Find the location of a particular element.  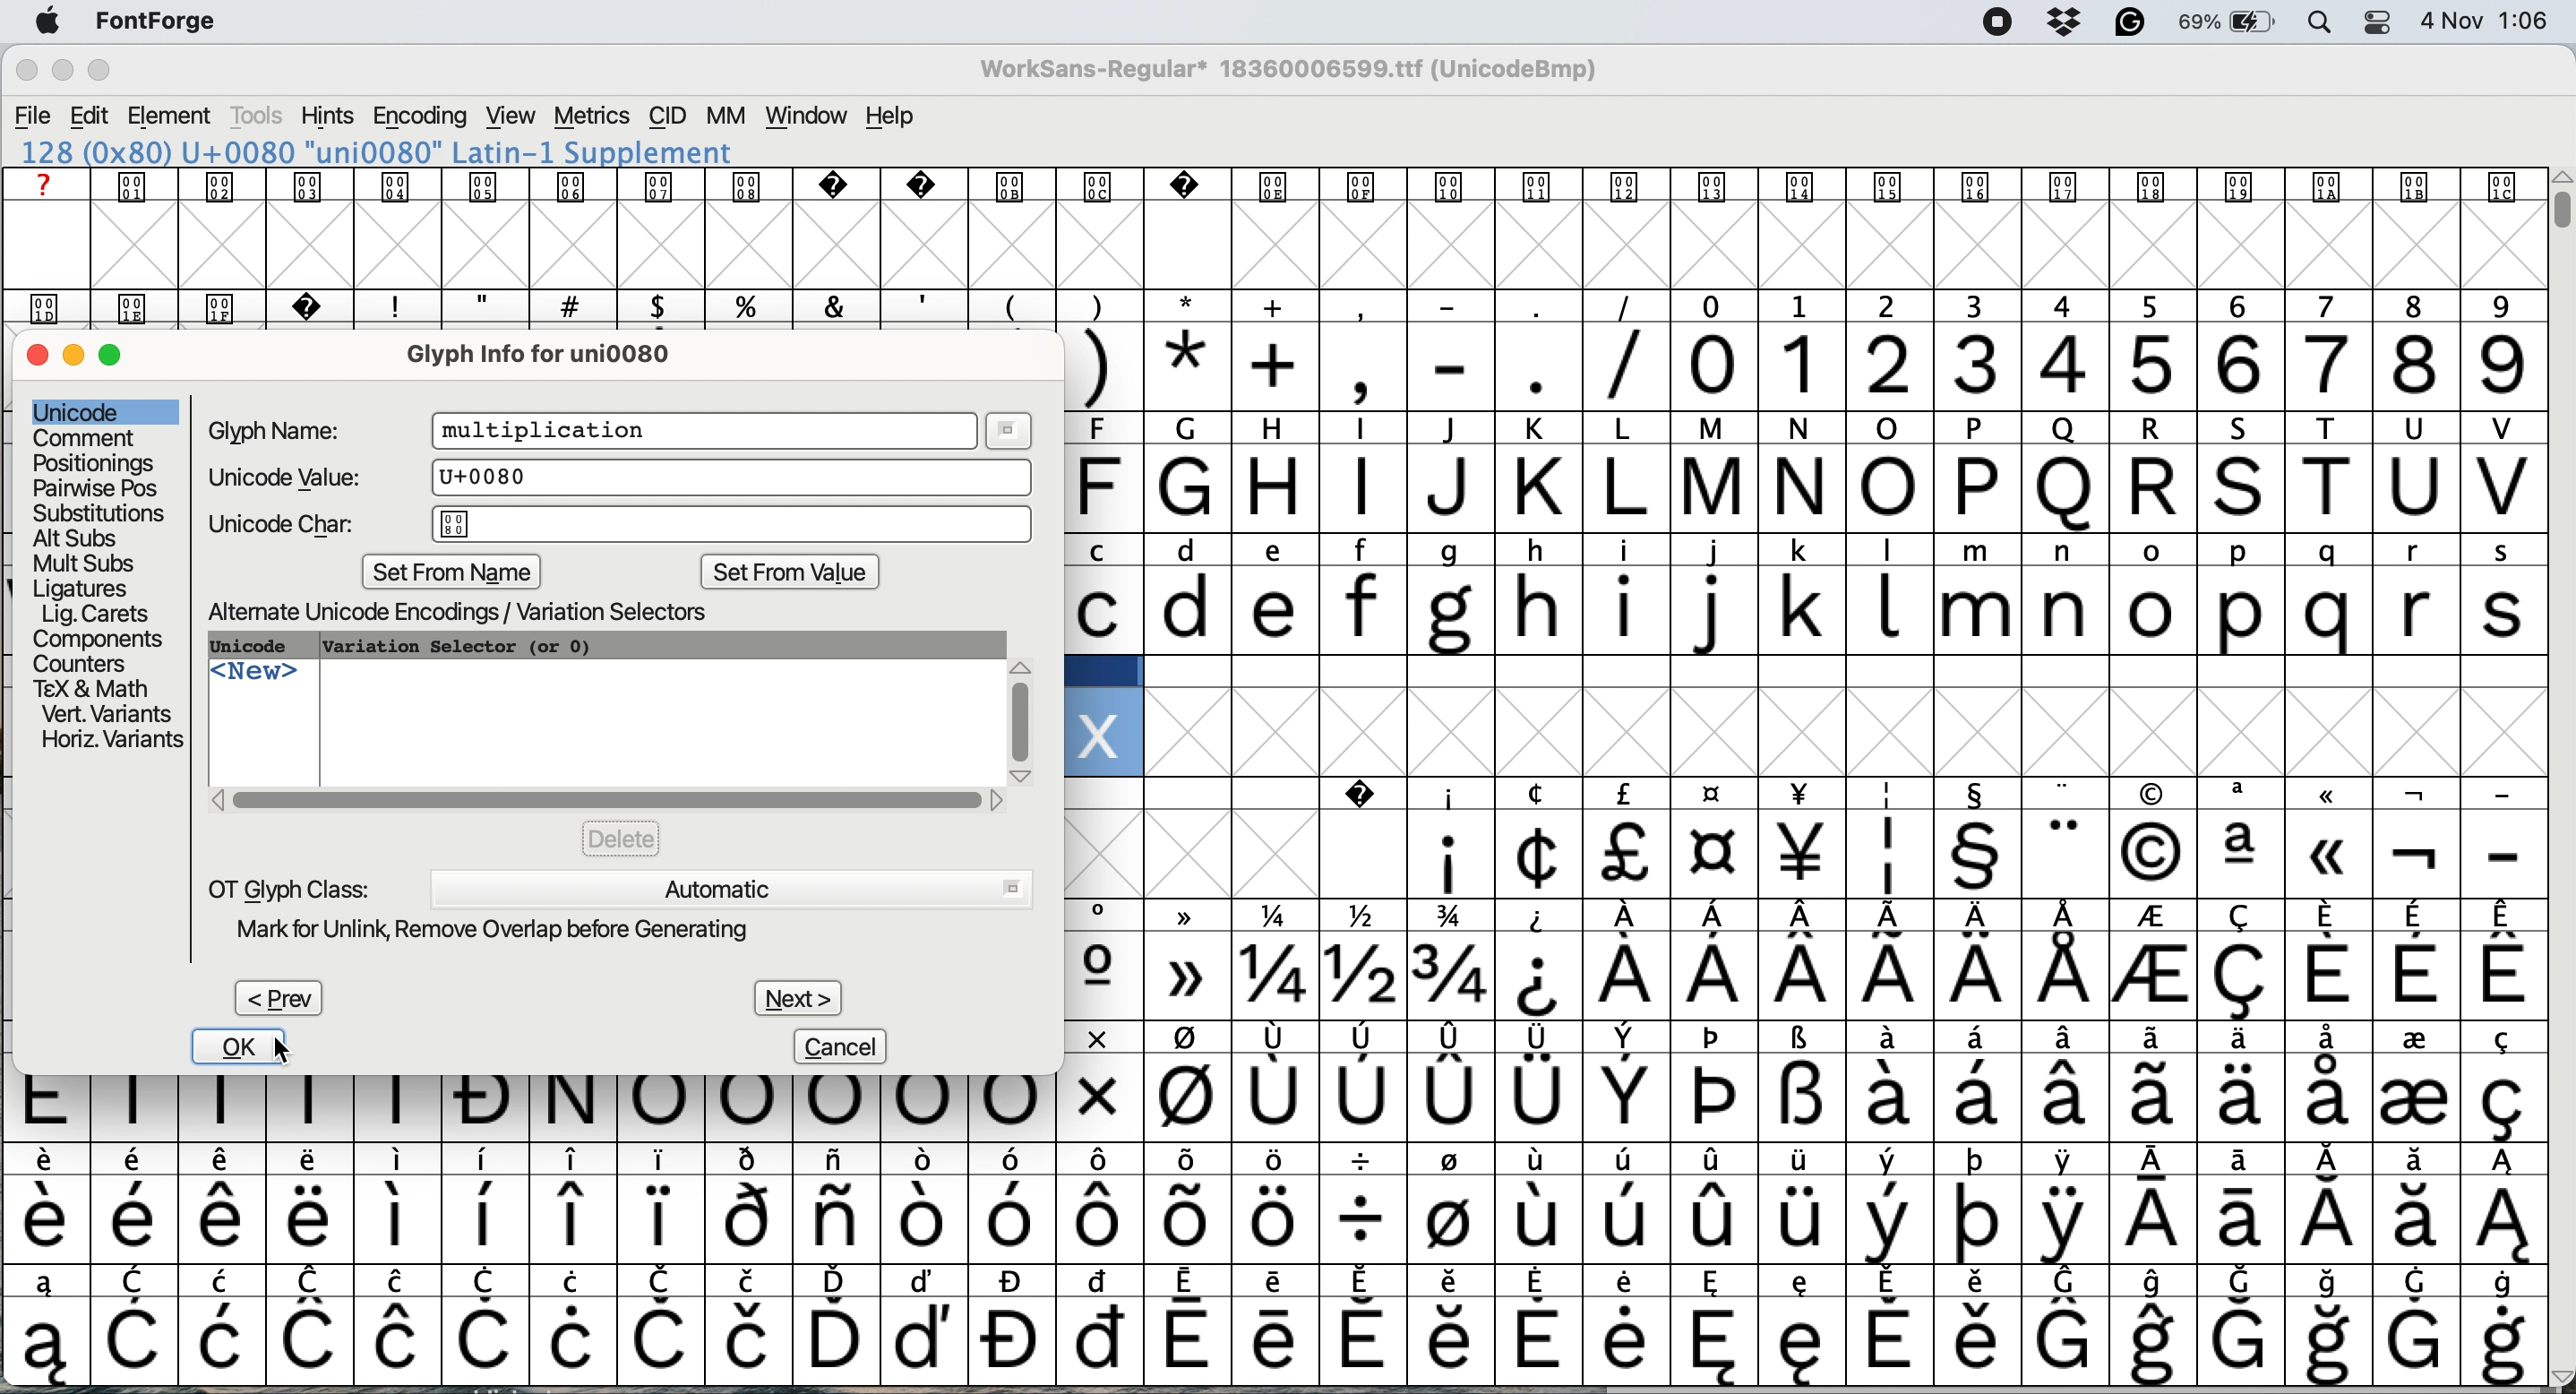

set from value is located at coordinates (789, 575).